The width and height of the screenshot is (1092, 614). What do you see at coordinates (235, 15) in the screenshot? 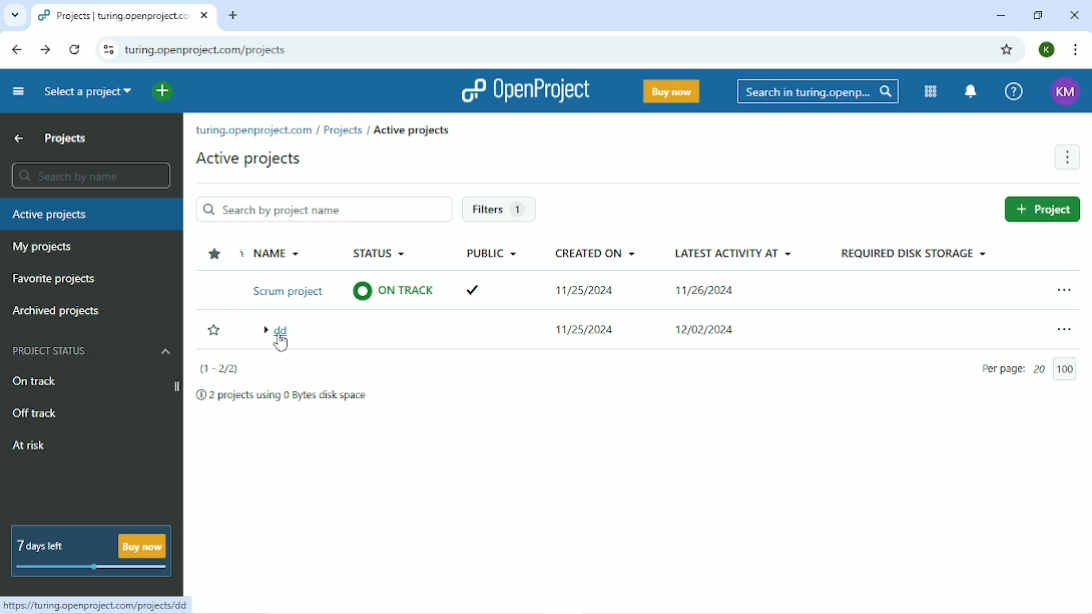
I see `New tab` at bounding box center [235, 15].